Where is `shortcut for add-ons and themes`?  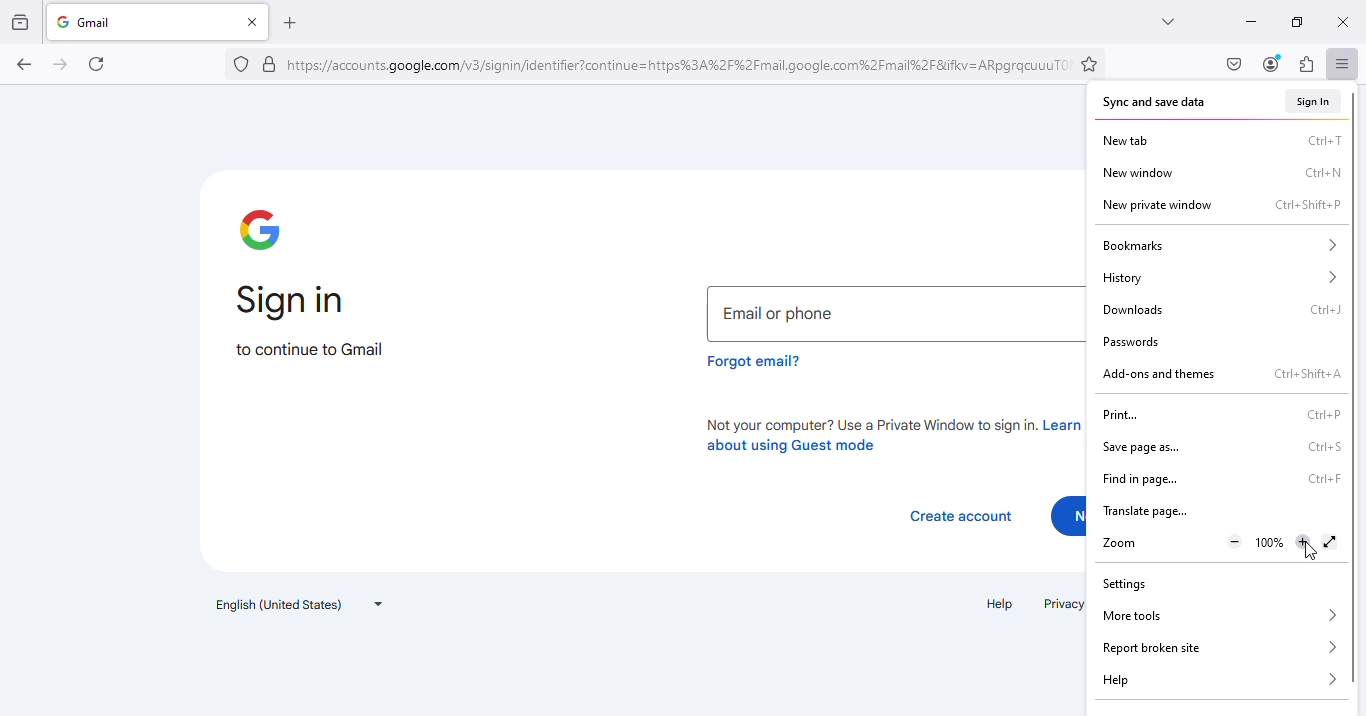 shortcut for add-ons and themes is located at coordinates (1306, 375).